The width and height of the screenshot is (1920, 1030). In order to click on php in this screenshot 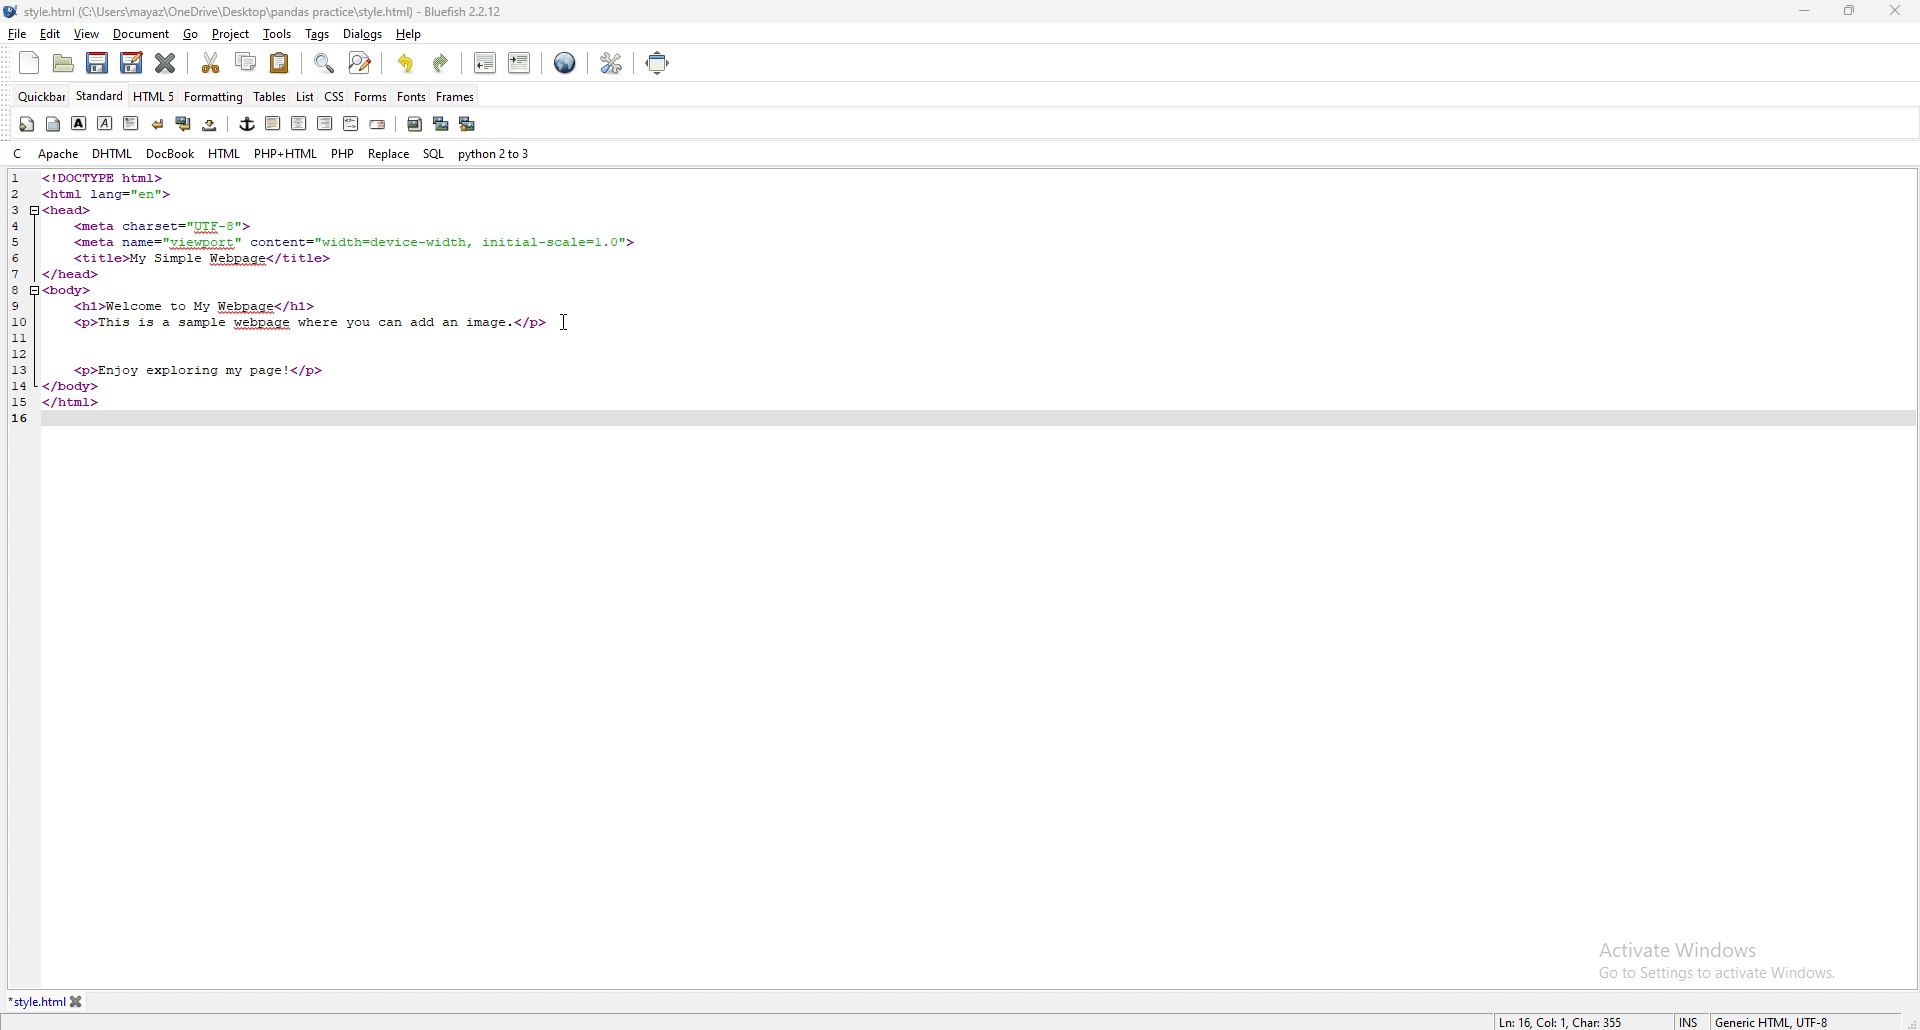, I will do `click(343, 153)`.